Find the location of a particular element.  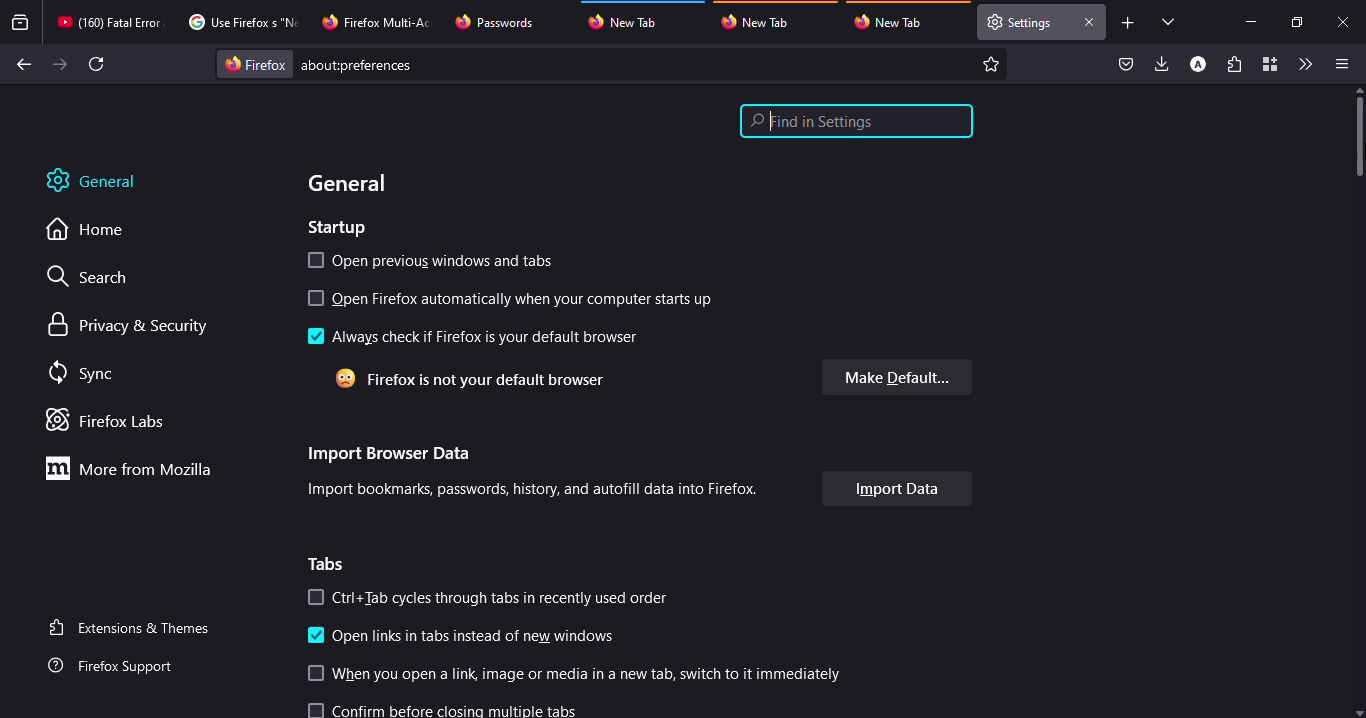

scroll bar - mouse down is located at coordinates (1361, 130).